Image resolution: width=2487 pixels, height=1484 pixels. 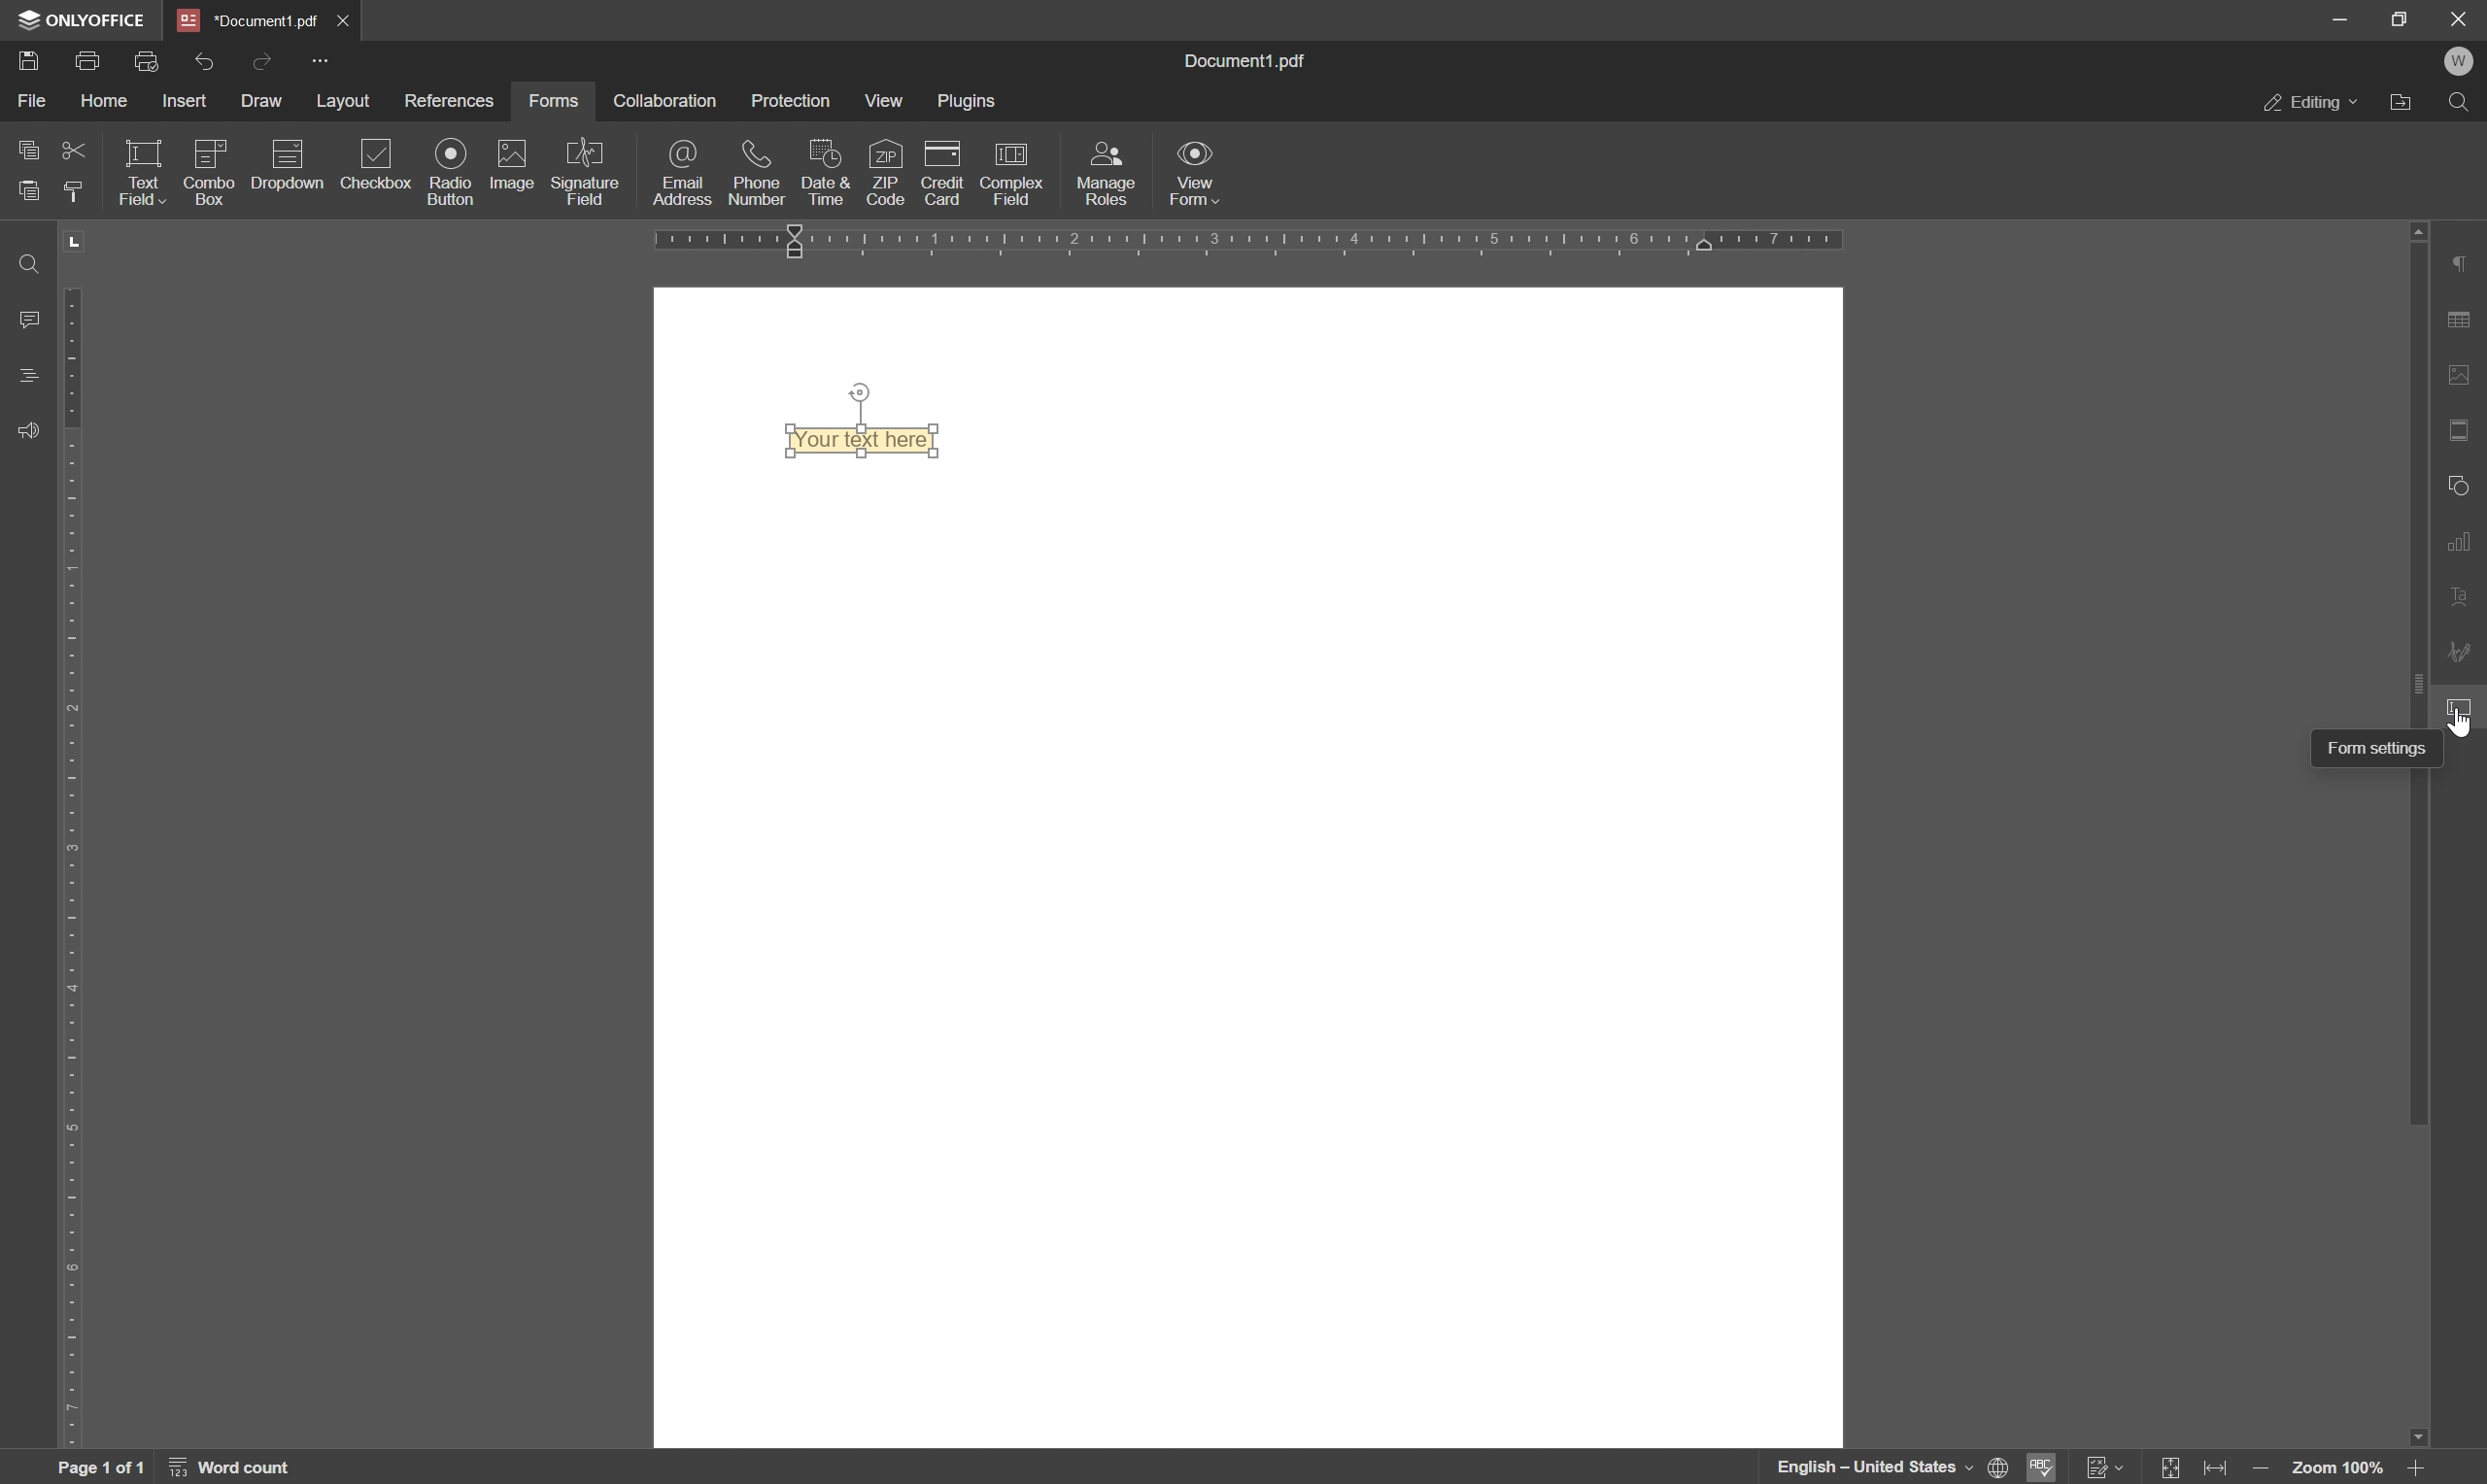 What do you see at coordinates (245, 18) in the screenshot?
I see `*document1.pdf` at bounding box center [245, 18].